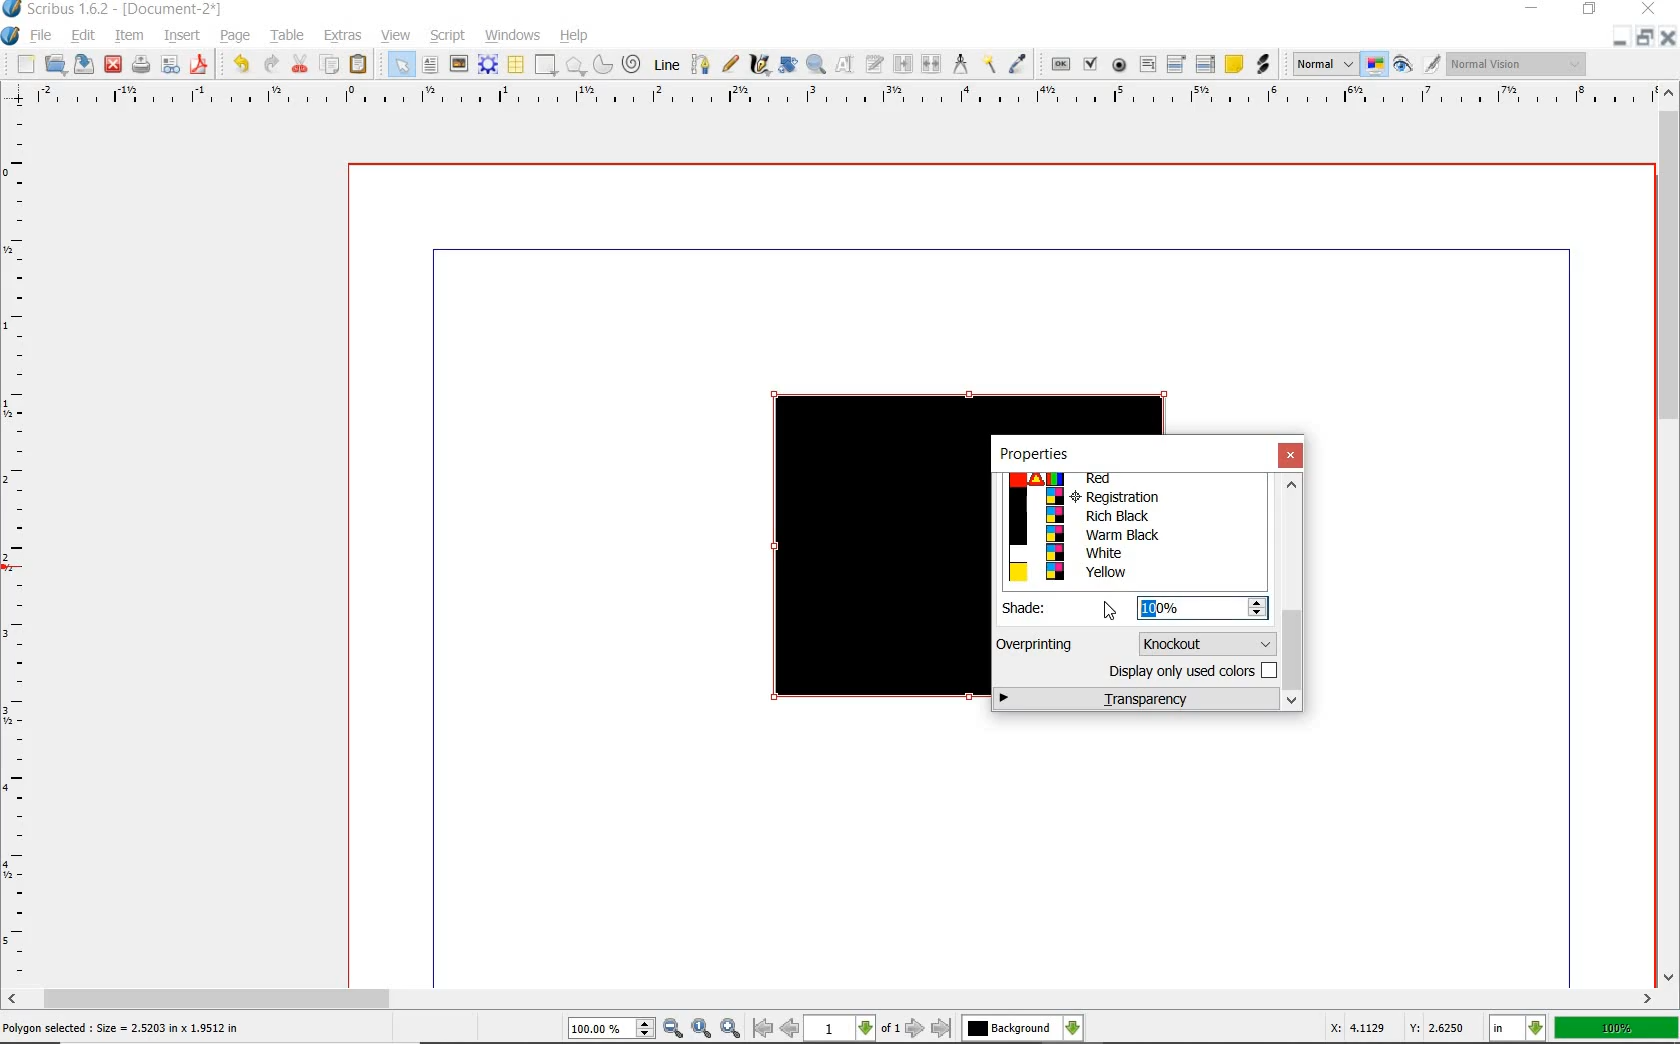  Describe the element at coordinates (396, 35) in the screenshot. I see `view` at that location.